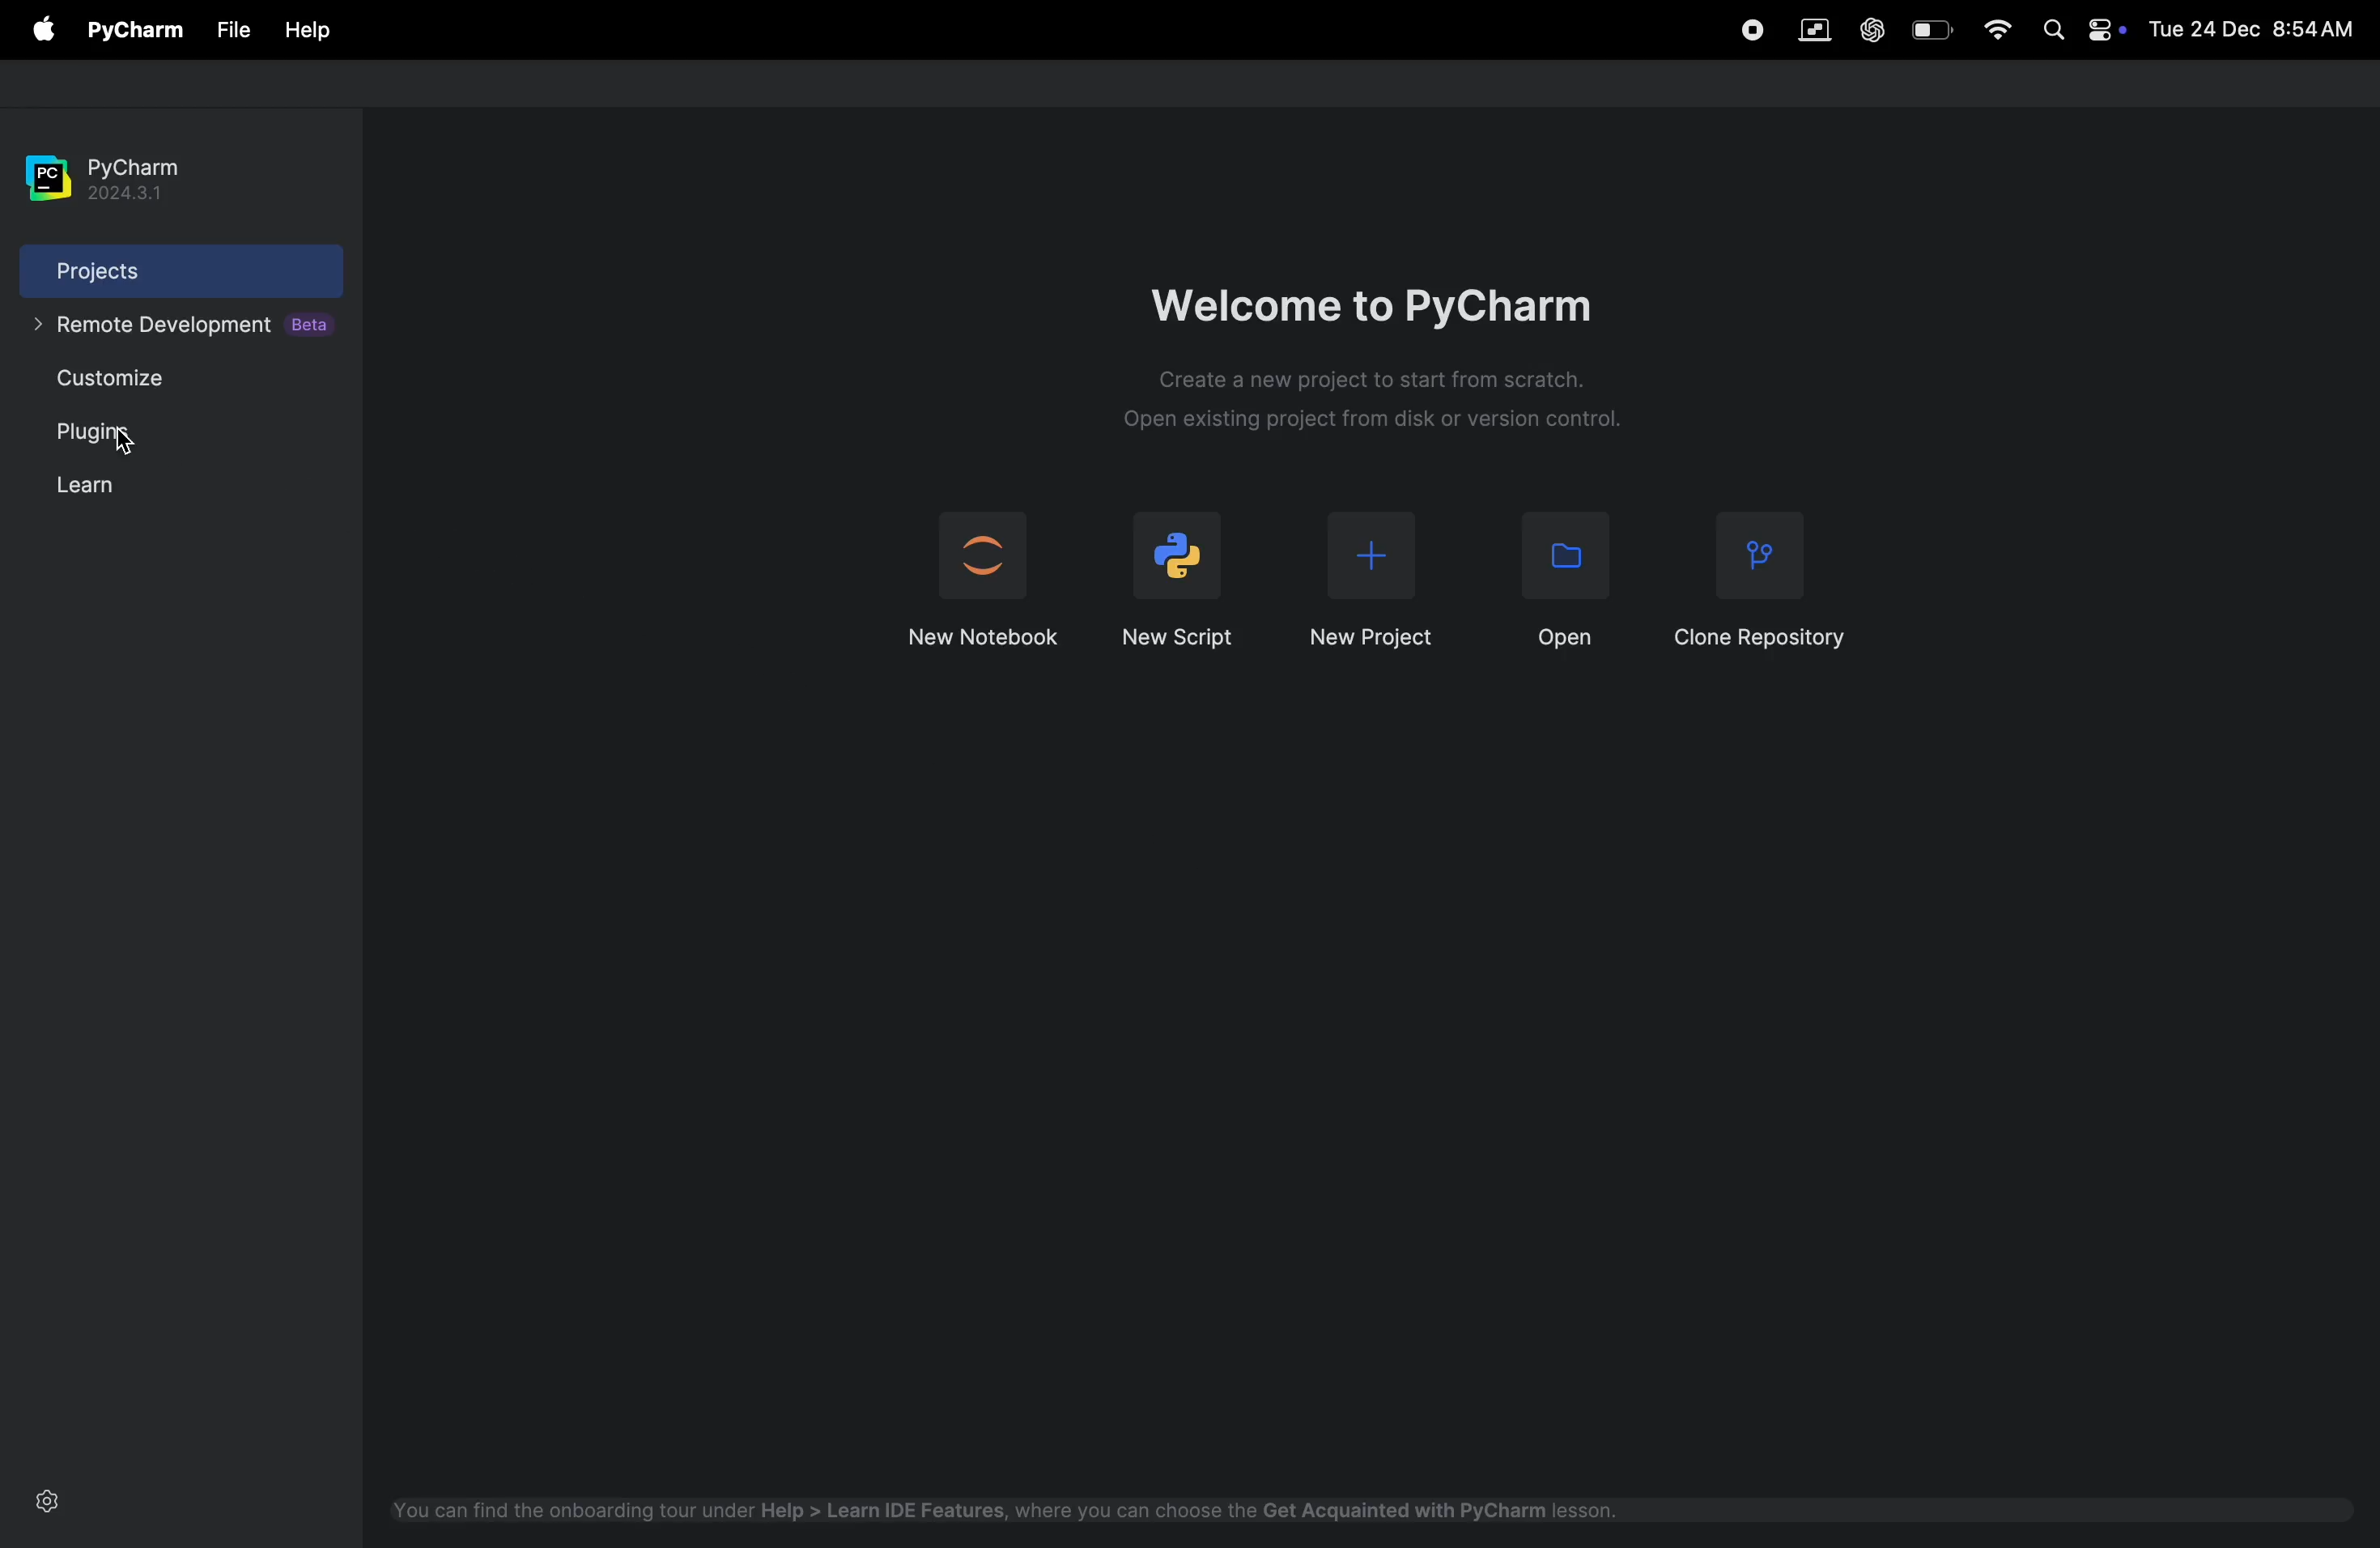  I want to click on parallel space, so click(1809, 28).